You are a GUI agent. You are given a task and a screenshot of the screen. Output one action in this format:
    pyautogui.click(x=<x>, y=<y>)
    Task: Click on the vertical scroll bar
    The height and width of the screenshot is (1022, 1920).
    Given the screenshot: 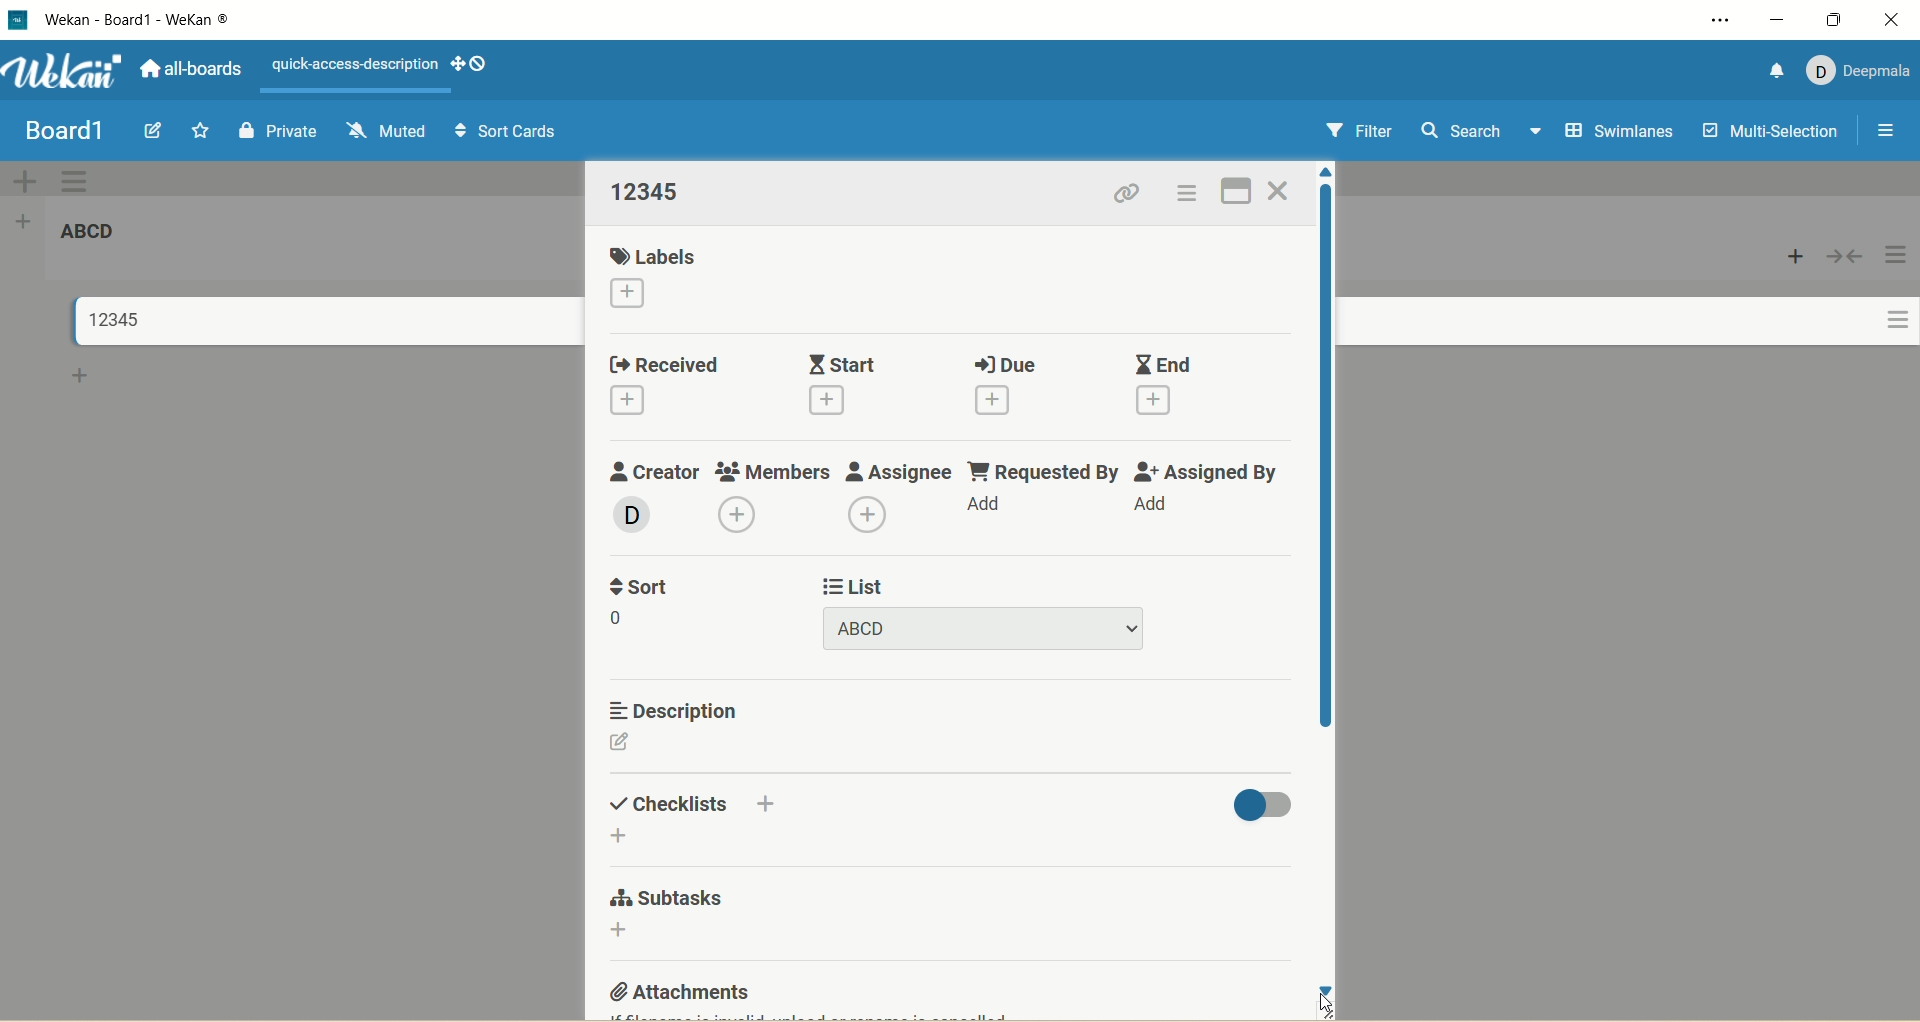 What is the action you would take?
    pyautogui.click(x=1325, y=483)
    